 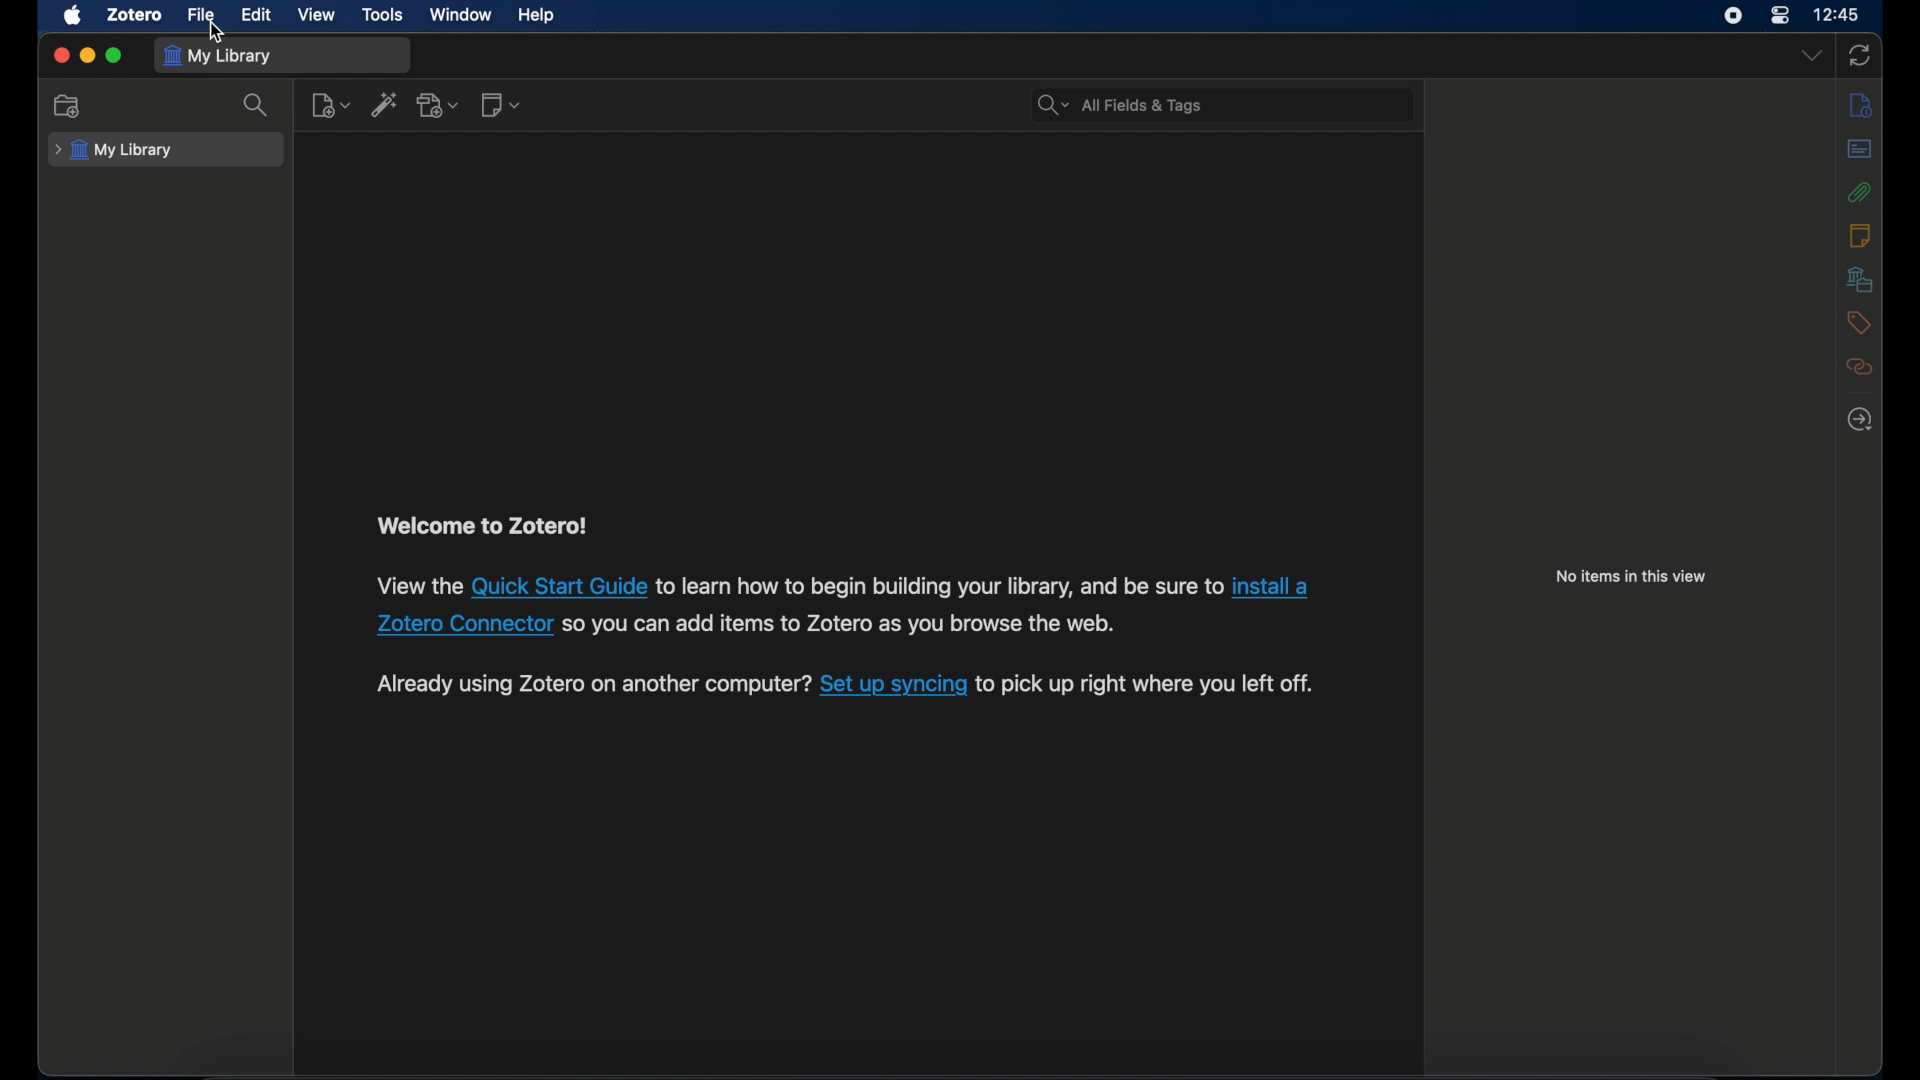 What do you see at coordinates (134, 15) in the screenshot?
I see `zotero` at bounding box center [134, 15].